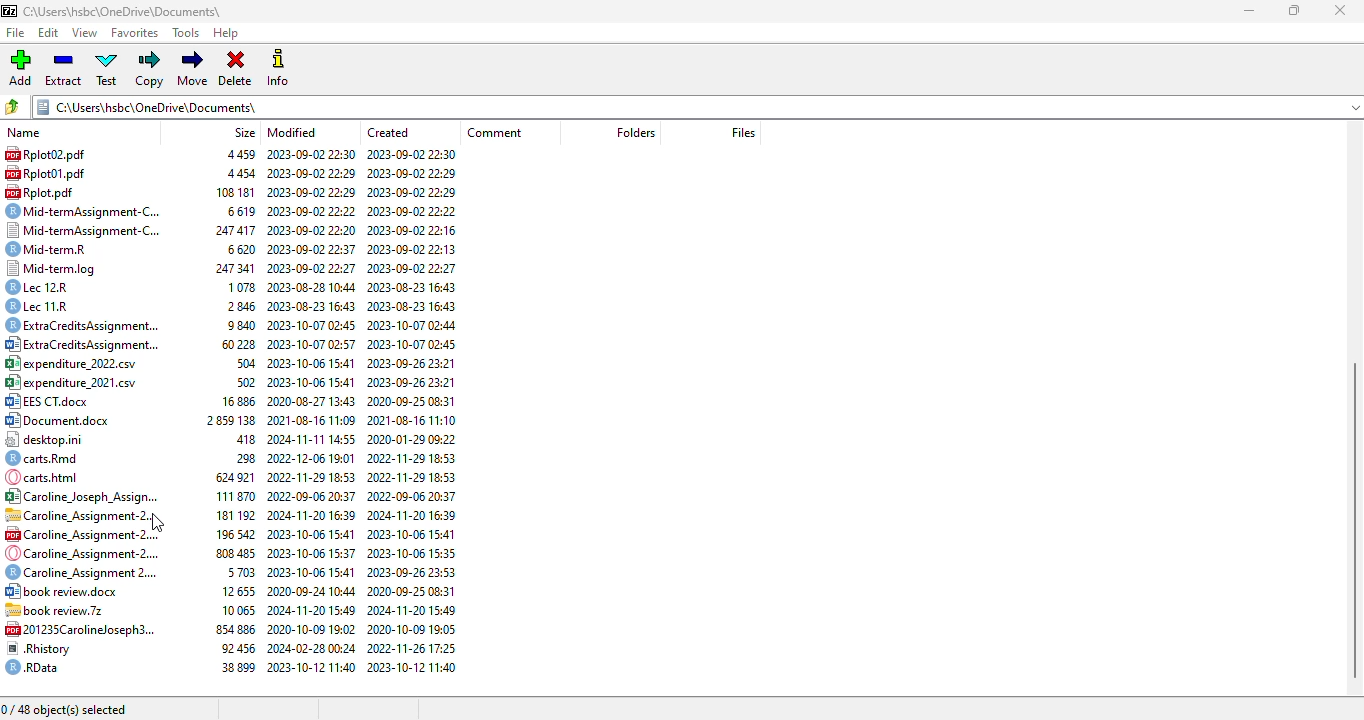 Image resolution: width=1364 pixels, height=720 pixels. What do you see at coordinates (312, 229) in the screenshot?
I see `2023-09-02 22:20` at bounding box center [312, 229].